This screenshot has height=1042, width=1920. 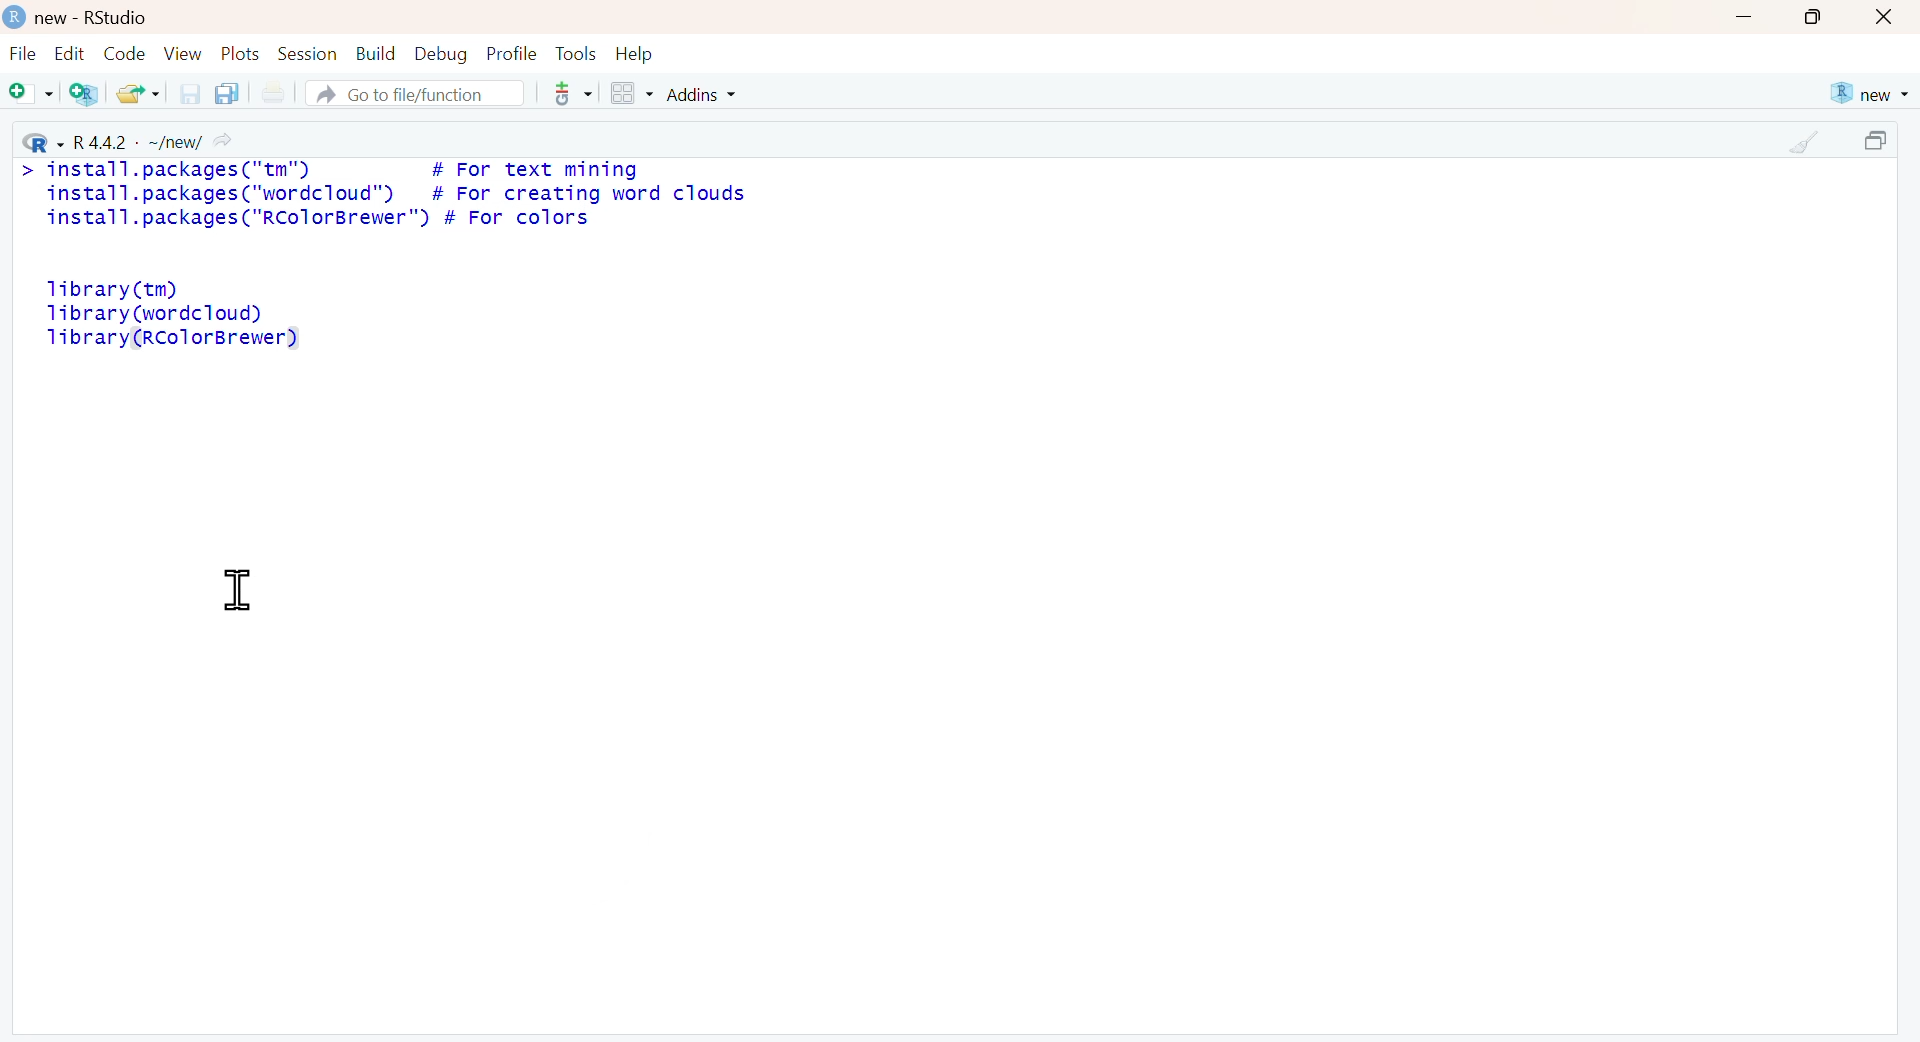 What do you see at coordinates (413, 93) in the screenshot?
I see `Go to file/function` at bounding box center [413, 93].